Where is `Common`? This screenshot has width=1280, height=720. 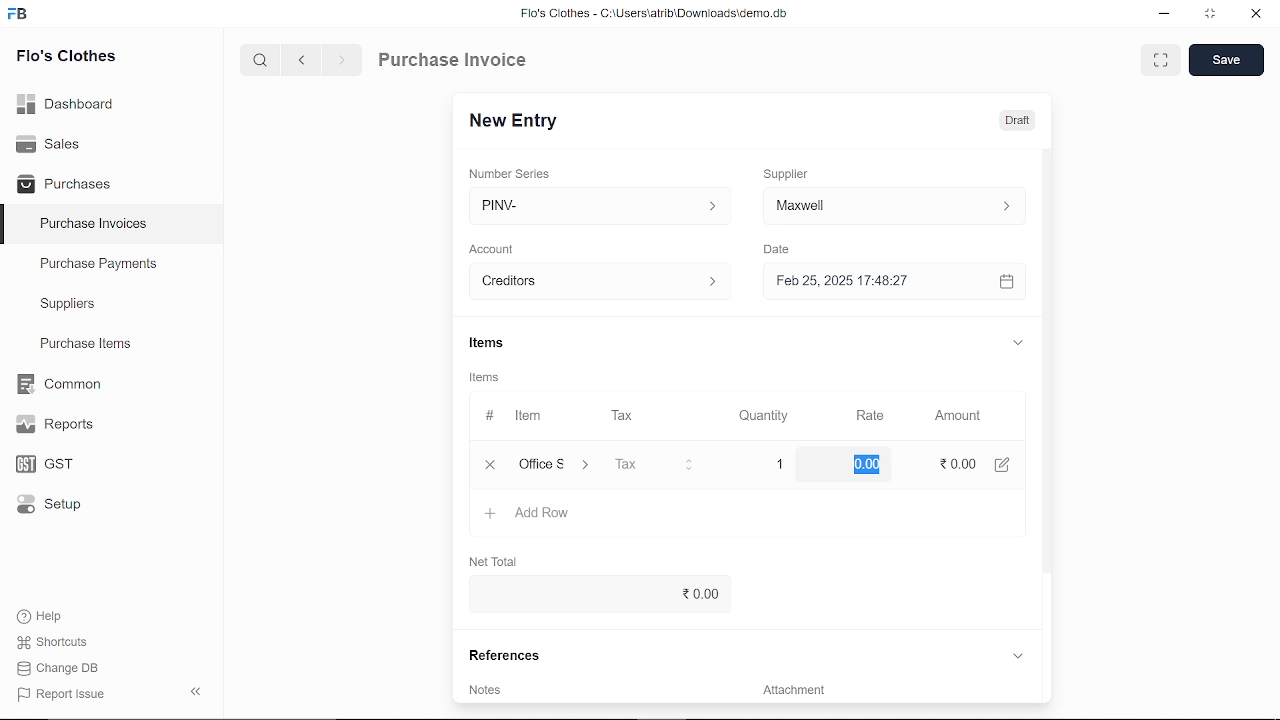
Common is located at coordinates (61, 384).